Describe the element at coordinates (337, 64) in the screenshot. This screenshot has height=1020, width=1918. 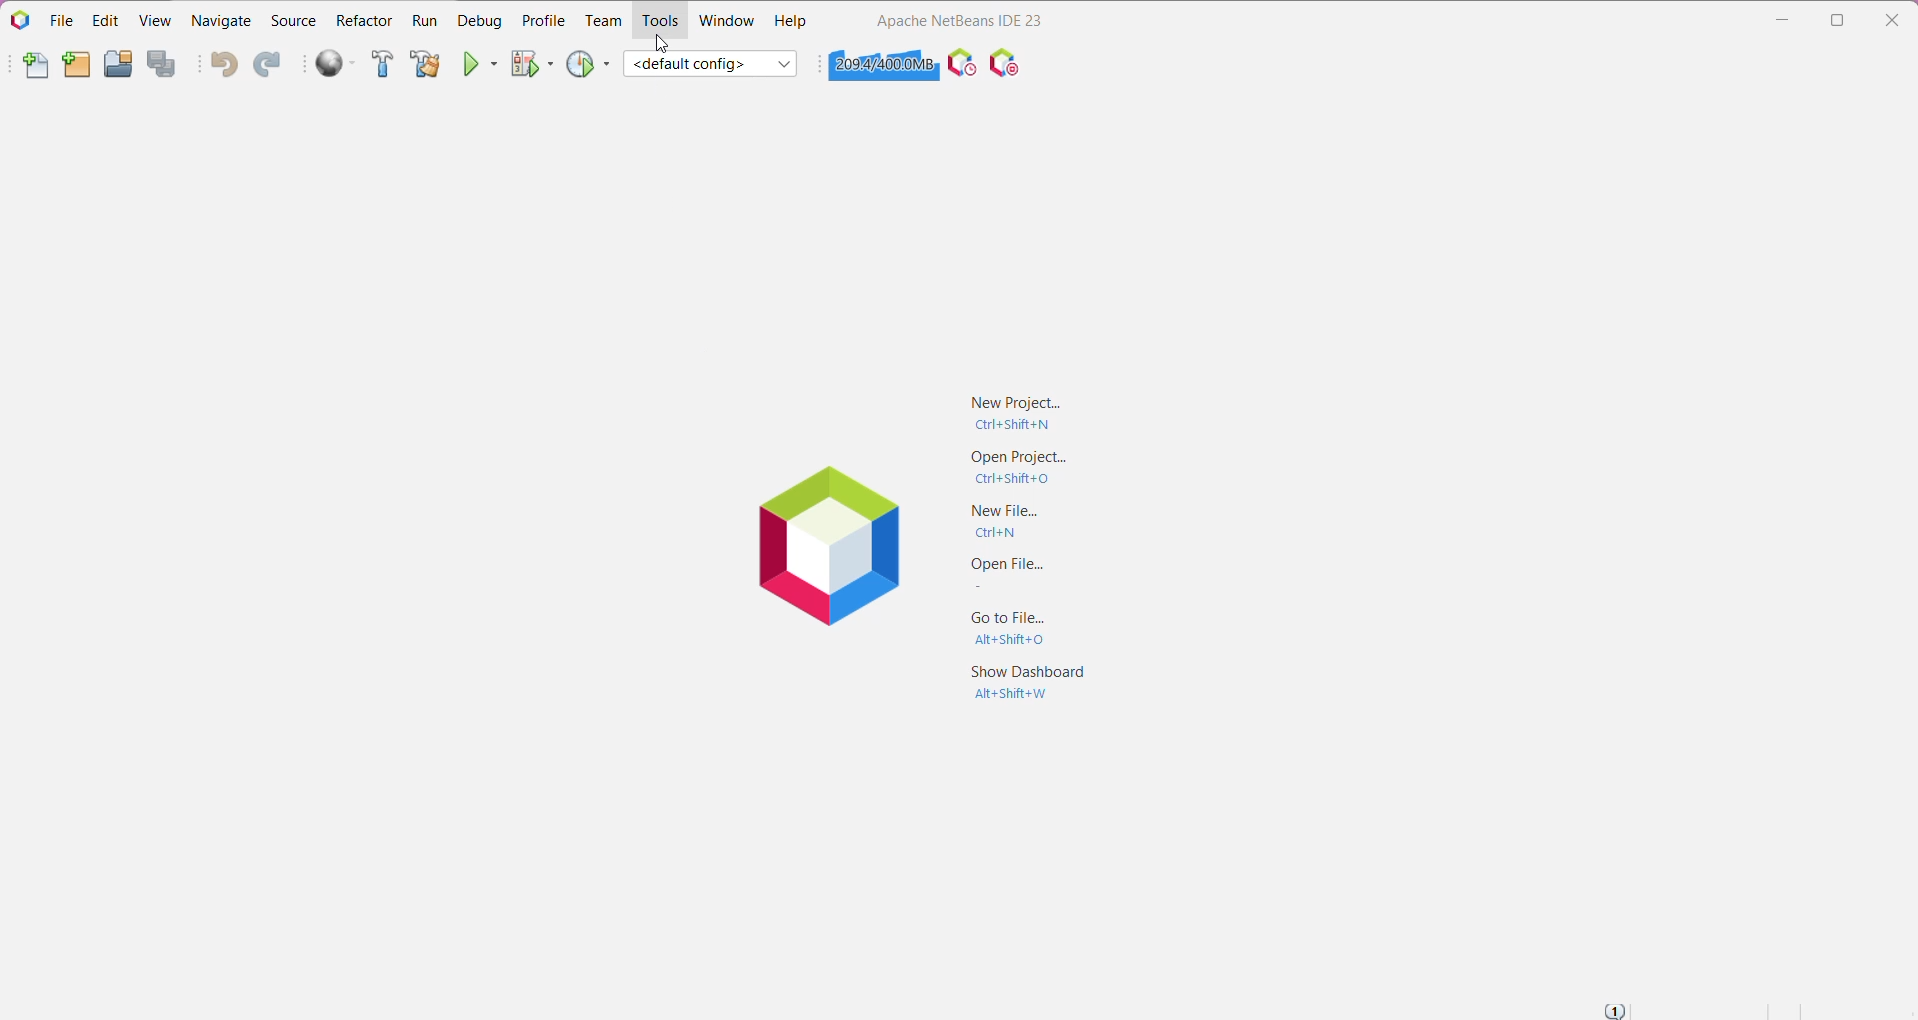
I see `Run All` at that location.